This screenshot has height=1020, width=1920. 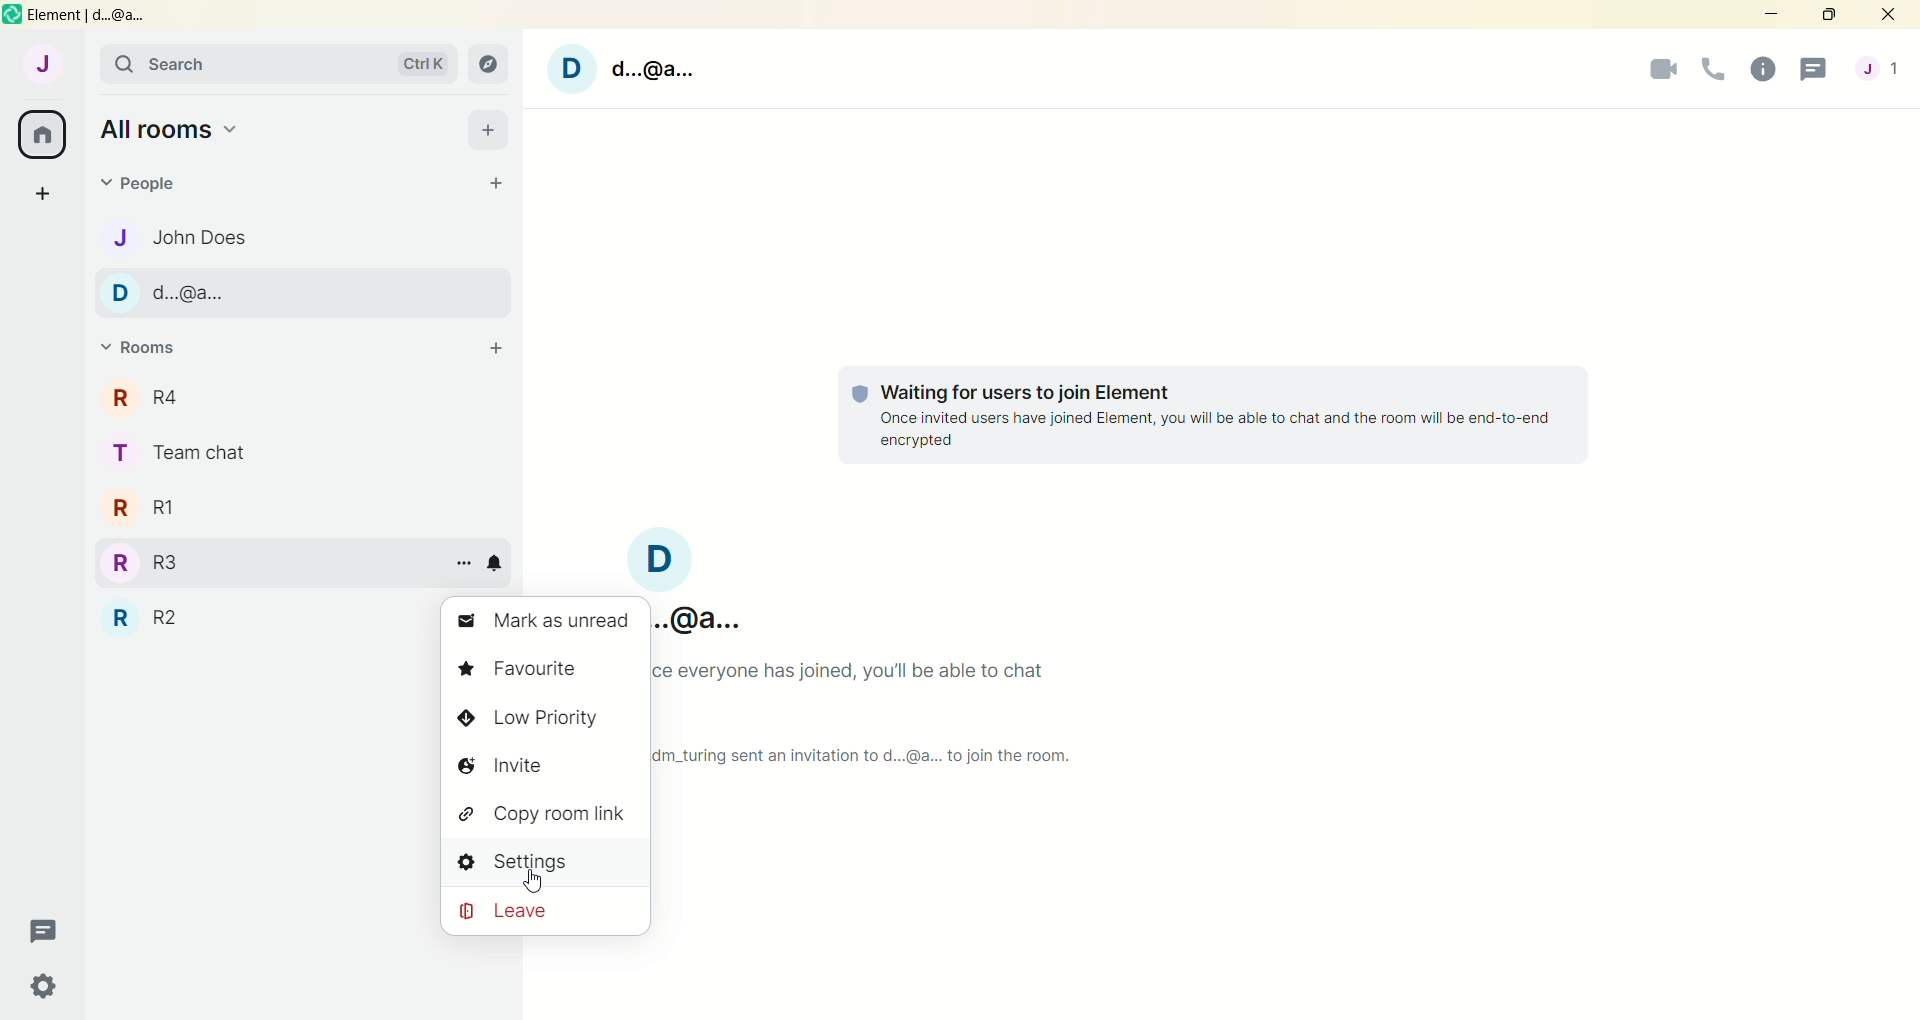 What do you see at coordinates (1658, 70) in the screenshot?
I see `video call` at bounding box center [1658, 70].